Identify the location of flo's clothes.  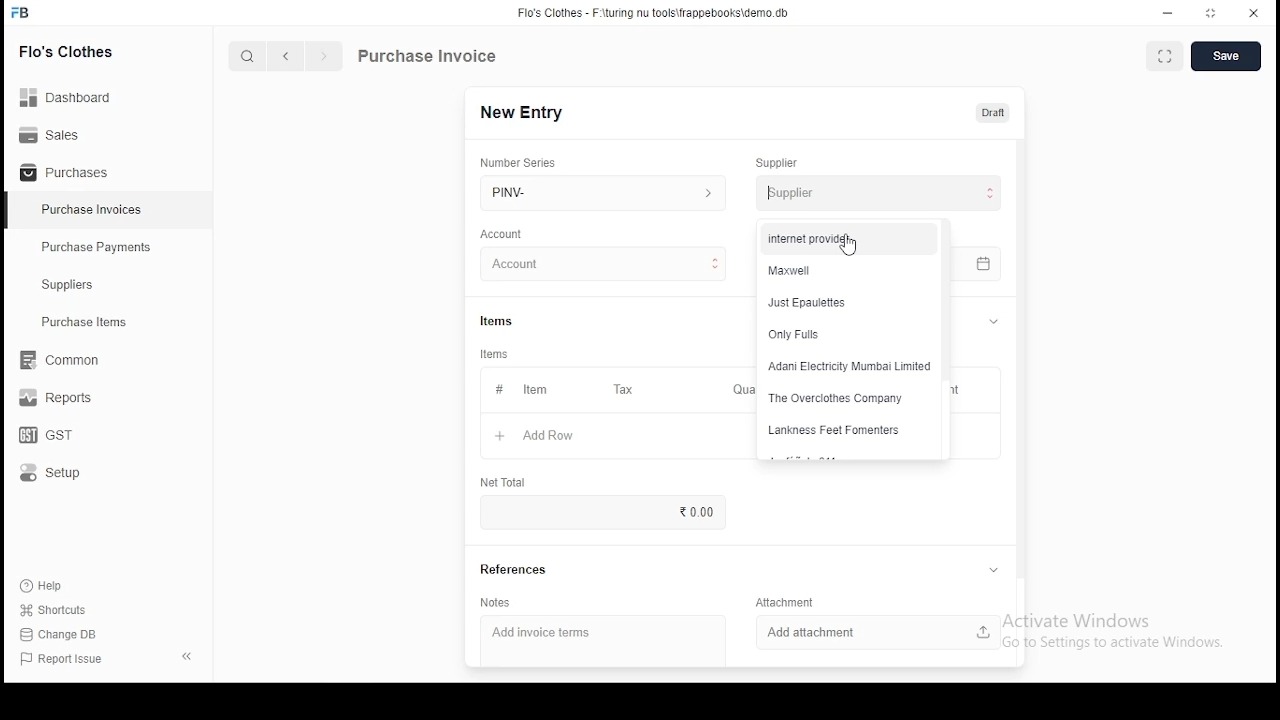
(69, 51).